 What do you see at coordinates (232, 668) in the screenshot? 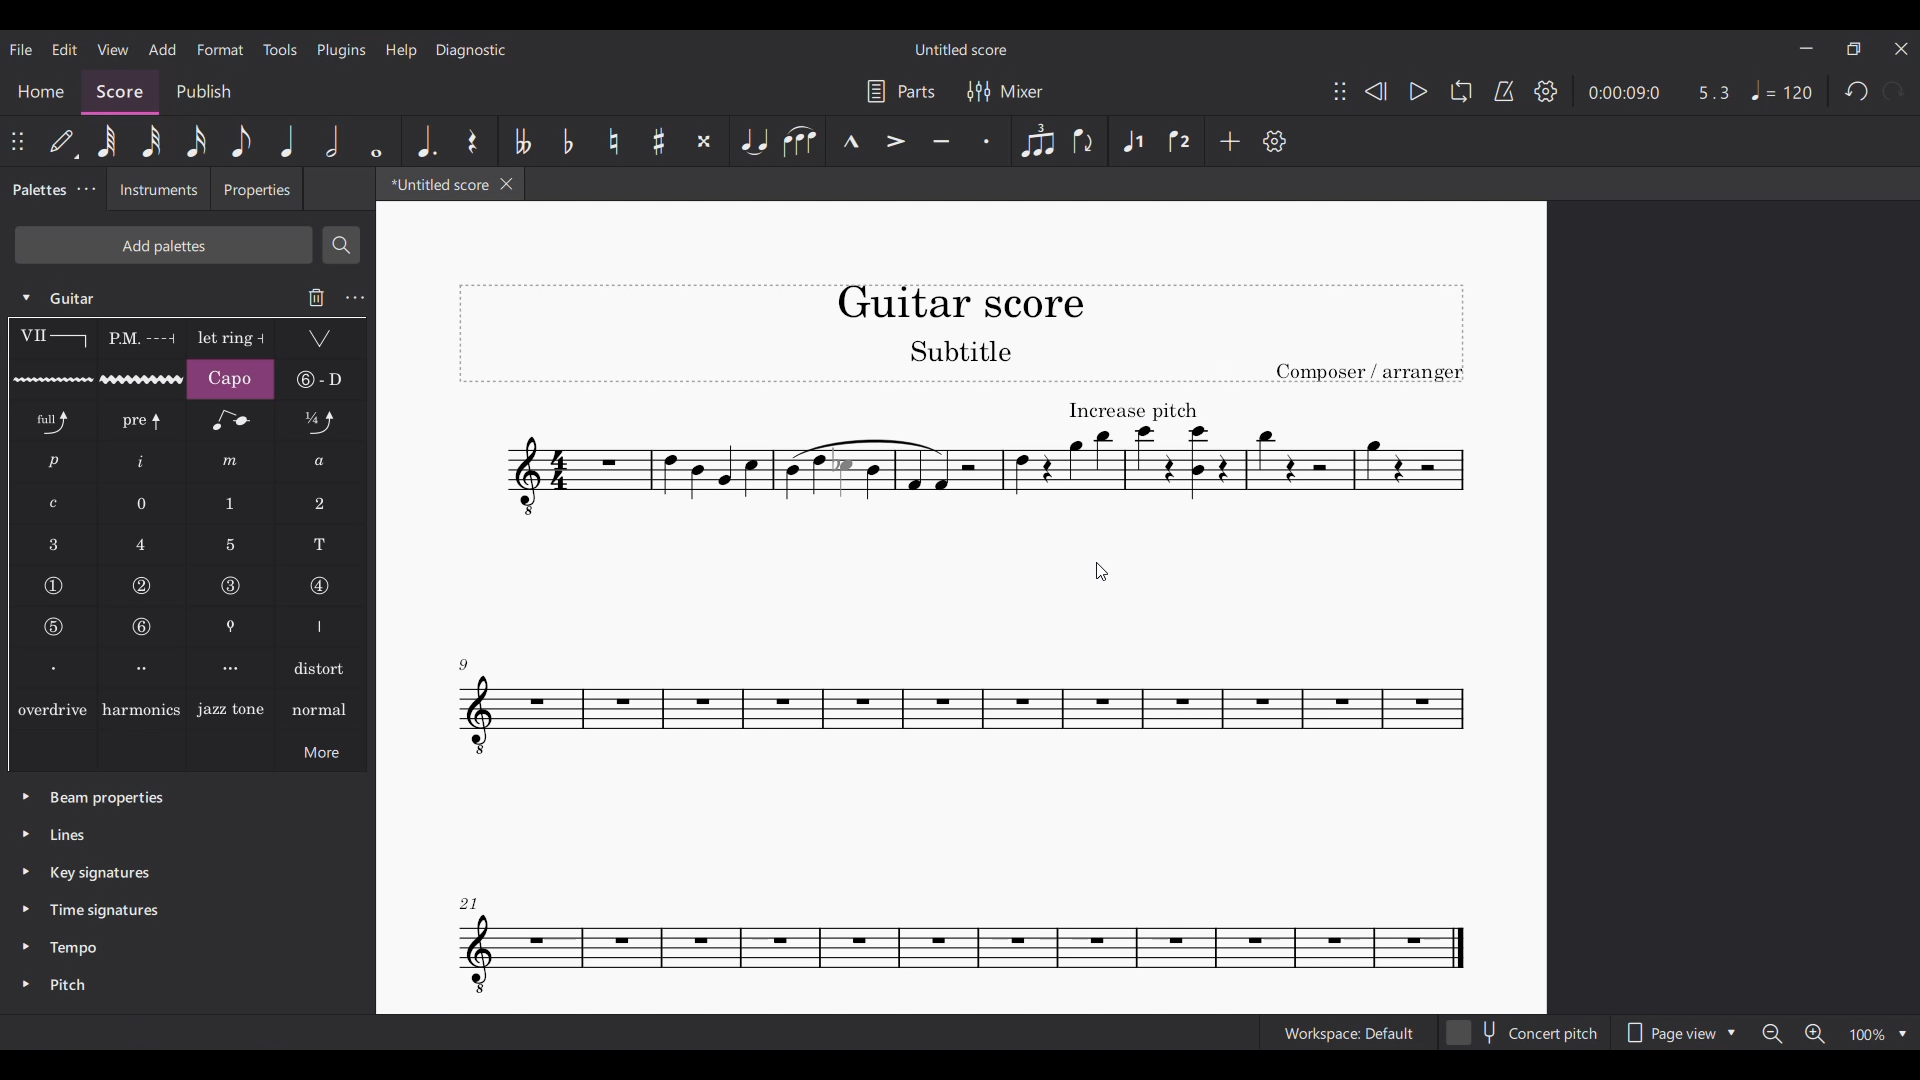
I see `Right hand fingering, third finger` at bounding box center [232, 668].